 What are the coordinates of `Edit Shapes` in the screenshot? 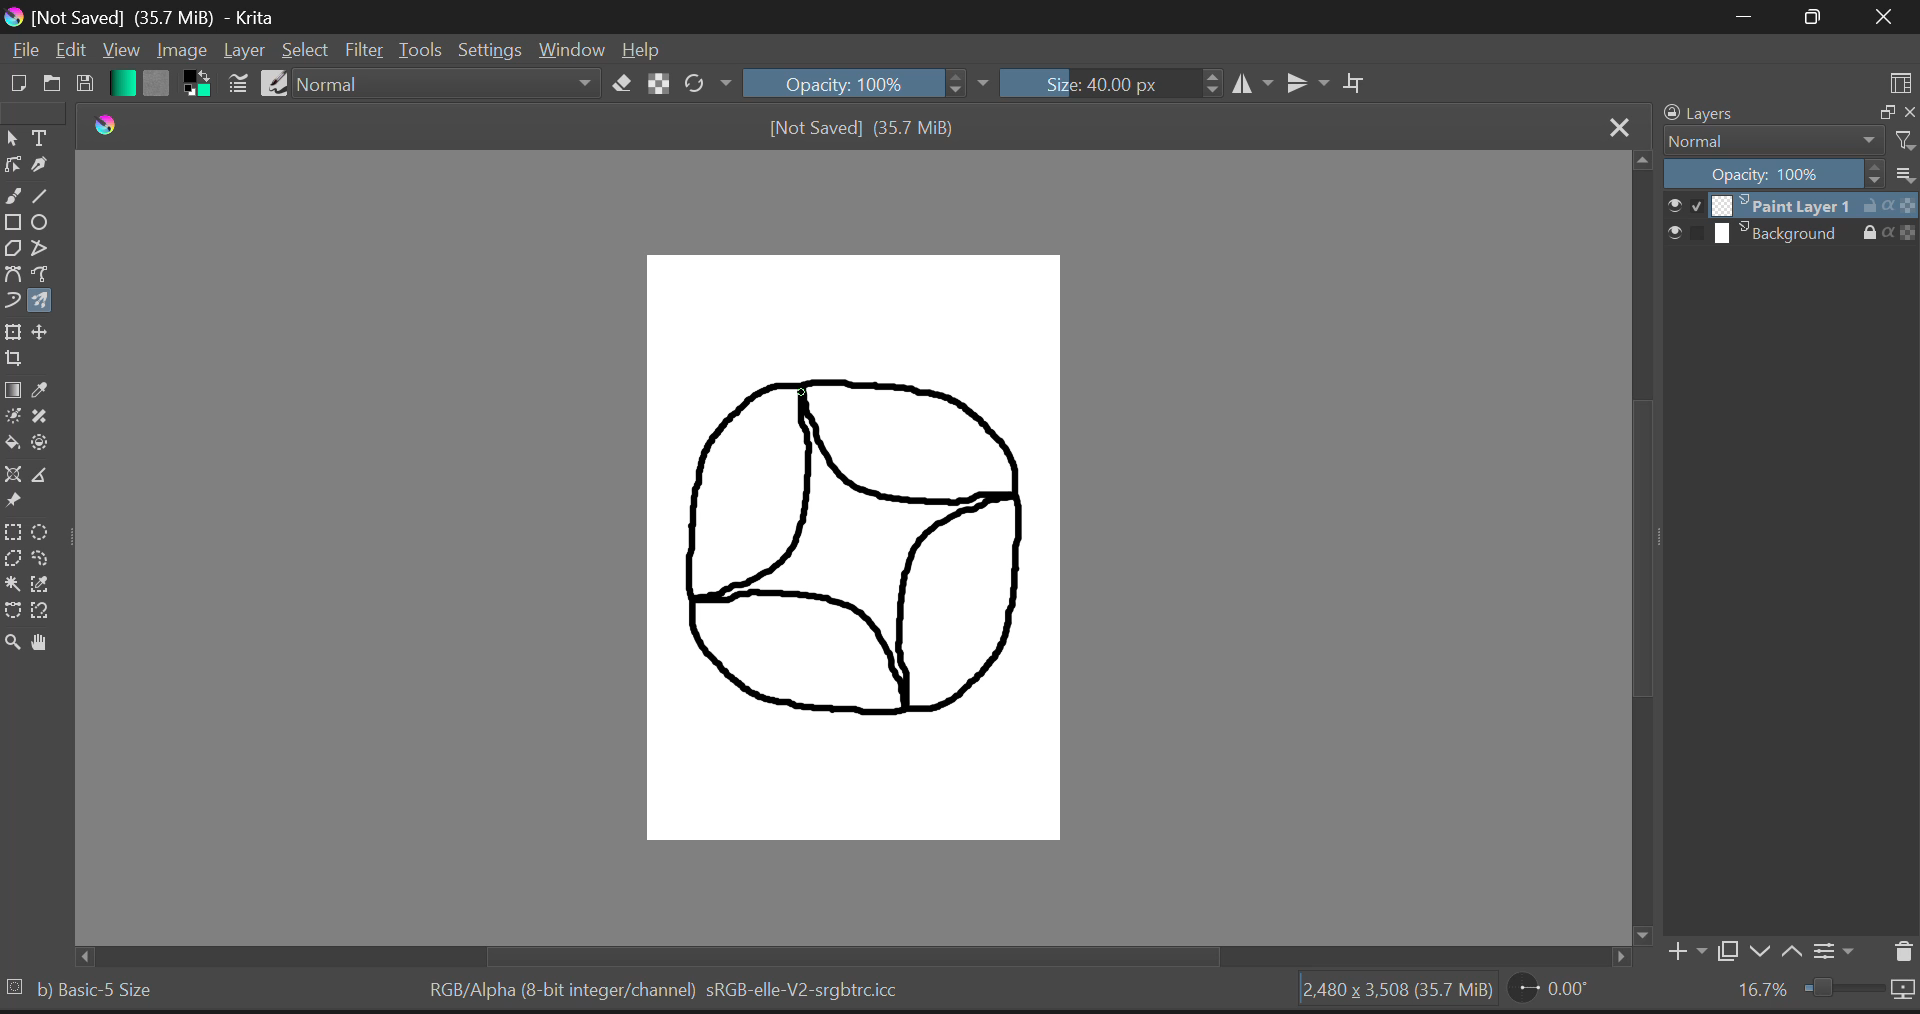 It's located at (13, 165).